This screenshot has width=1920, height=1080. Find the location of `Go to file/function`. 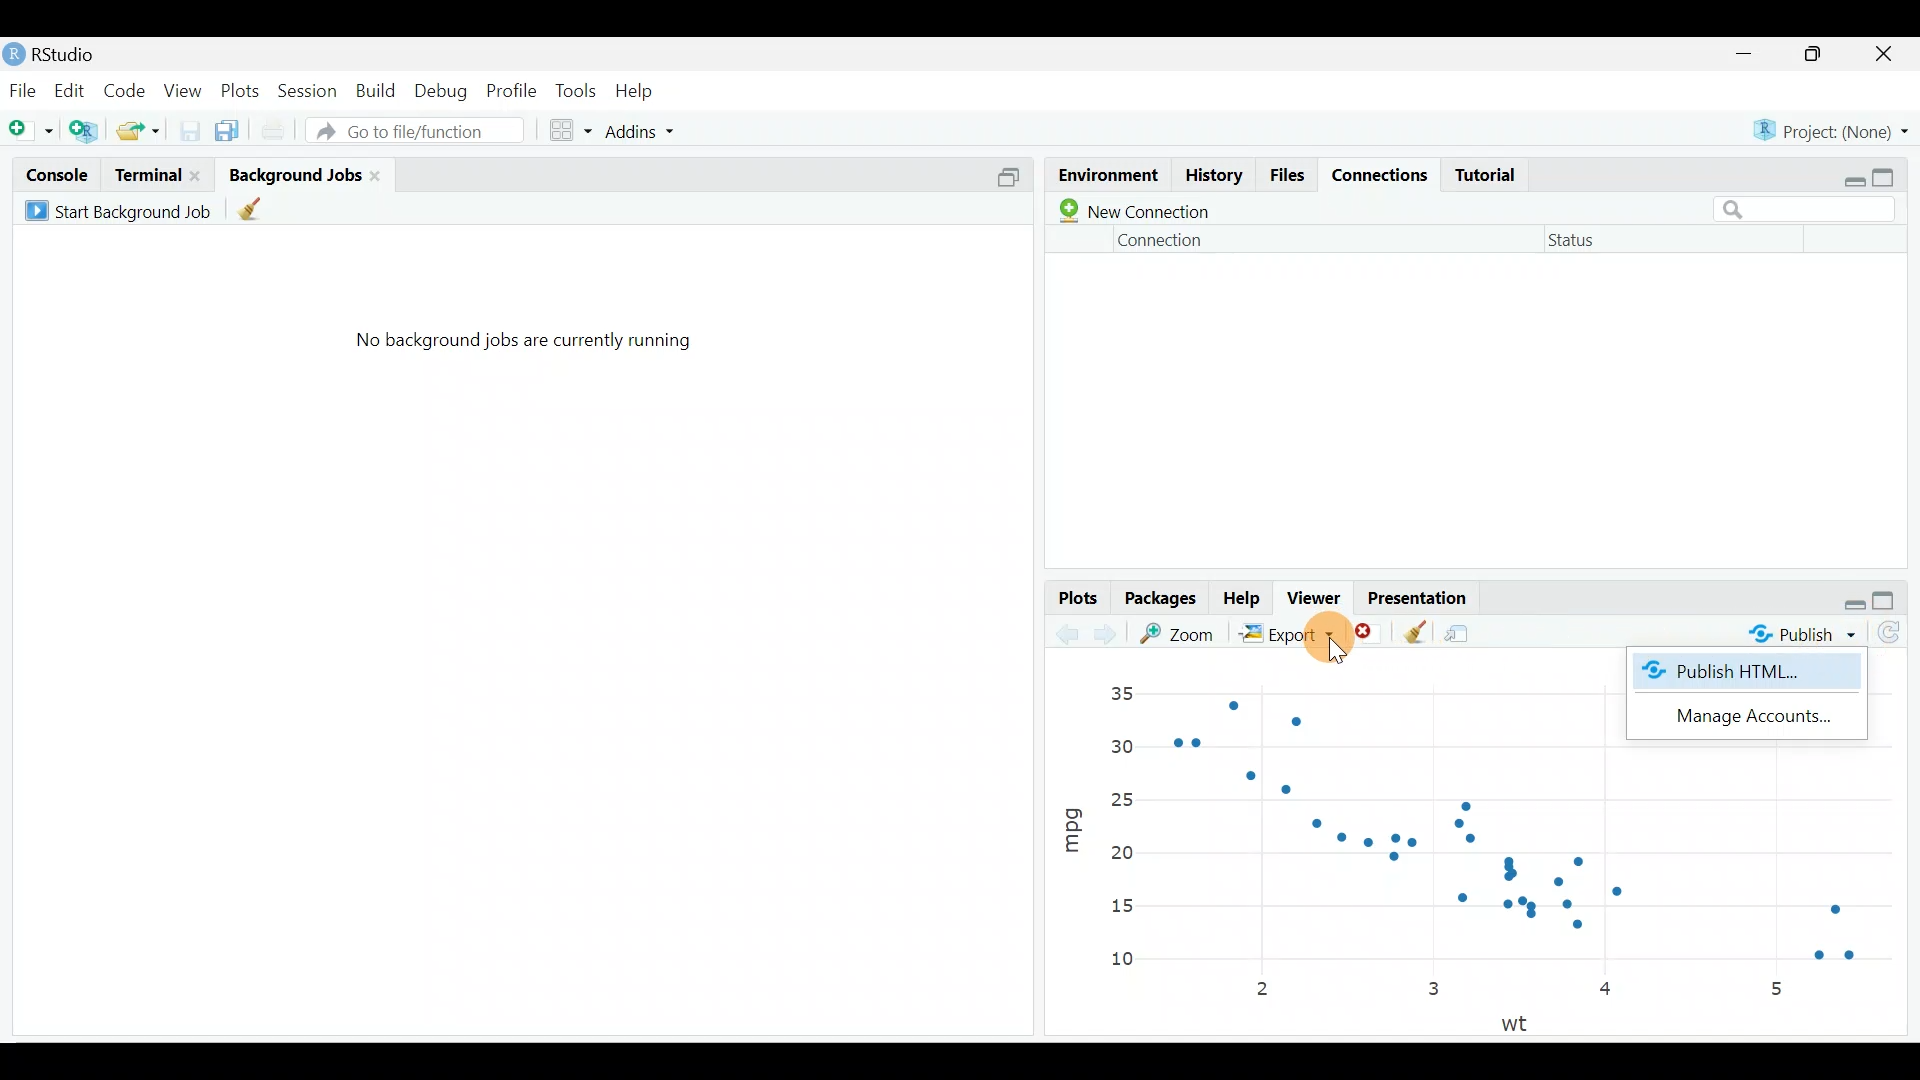

Go to file/function is located at coordinates (413, 130).